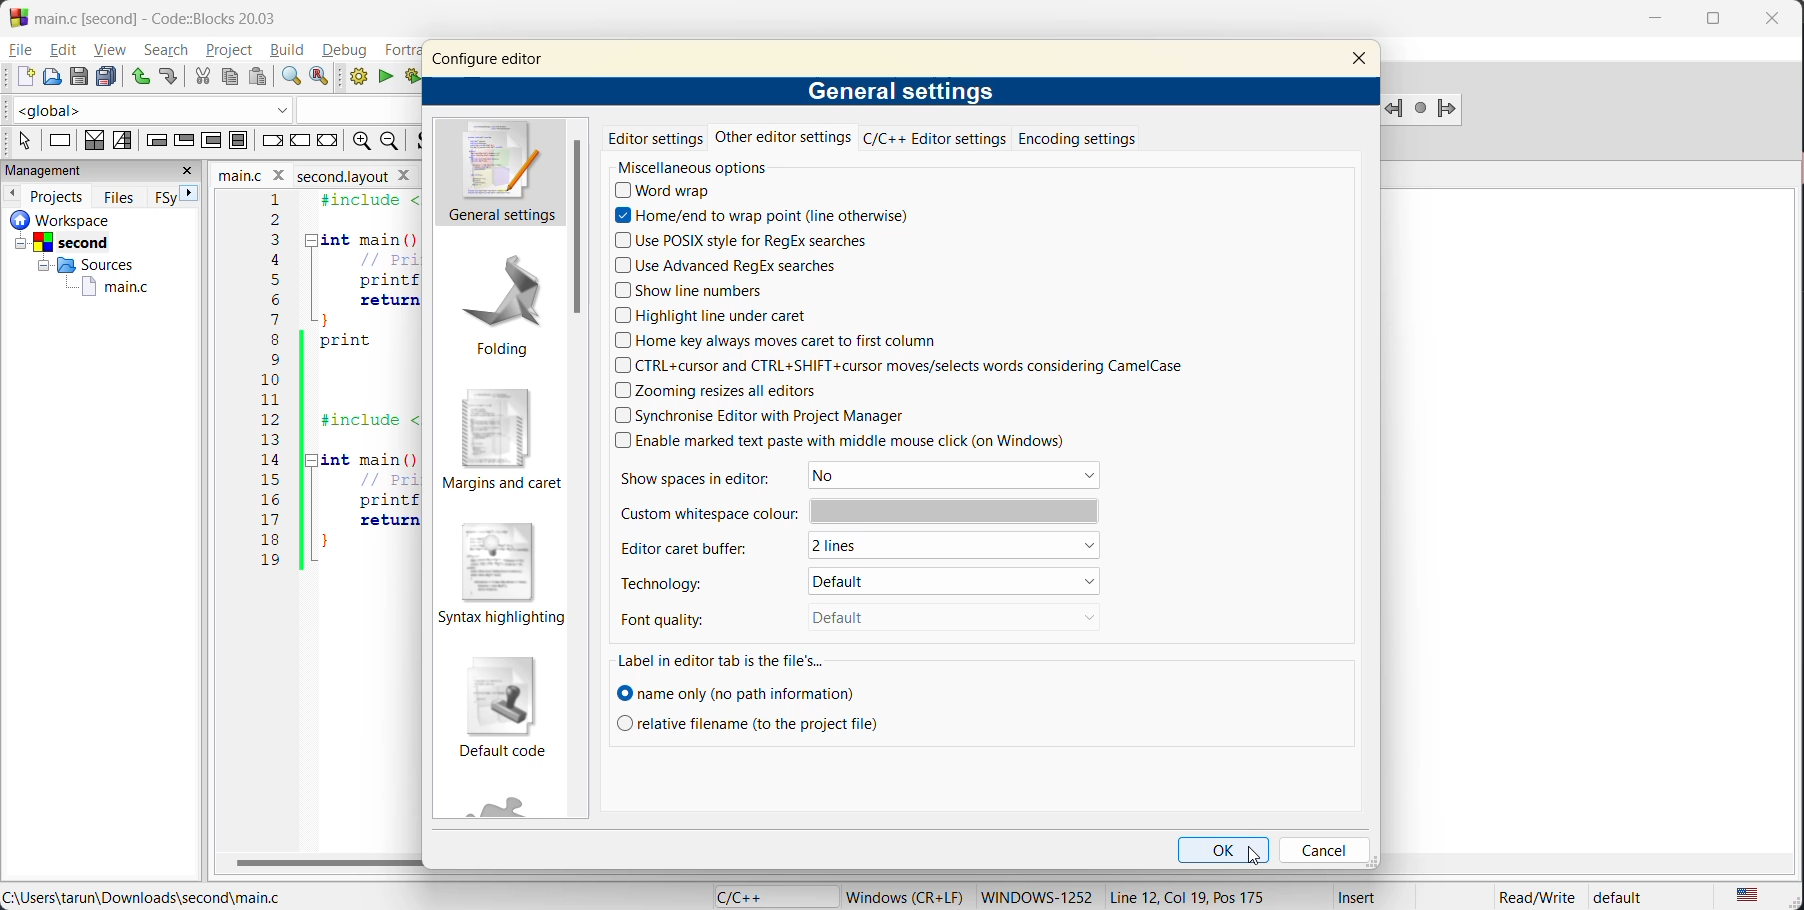 The image size is (1804, 910). What do you see at coordinates (1714, 25) in the screenshot?
I see `maximize` at bounding box center [1714, 25].